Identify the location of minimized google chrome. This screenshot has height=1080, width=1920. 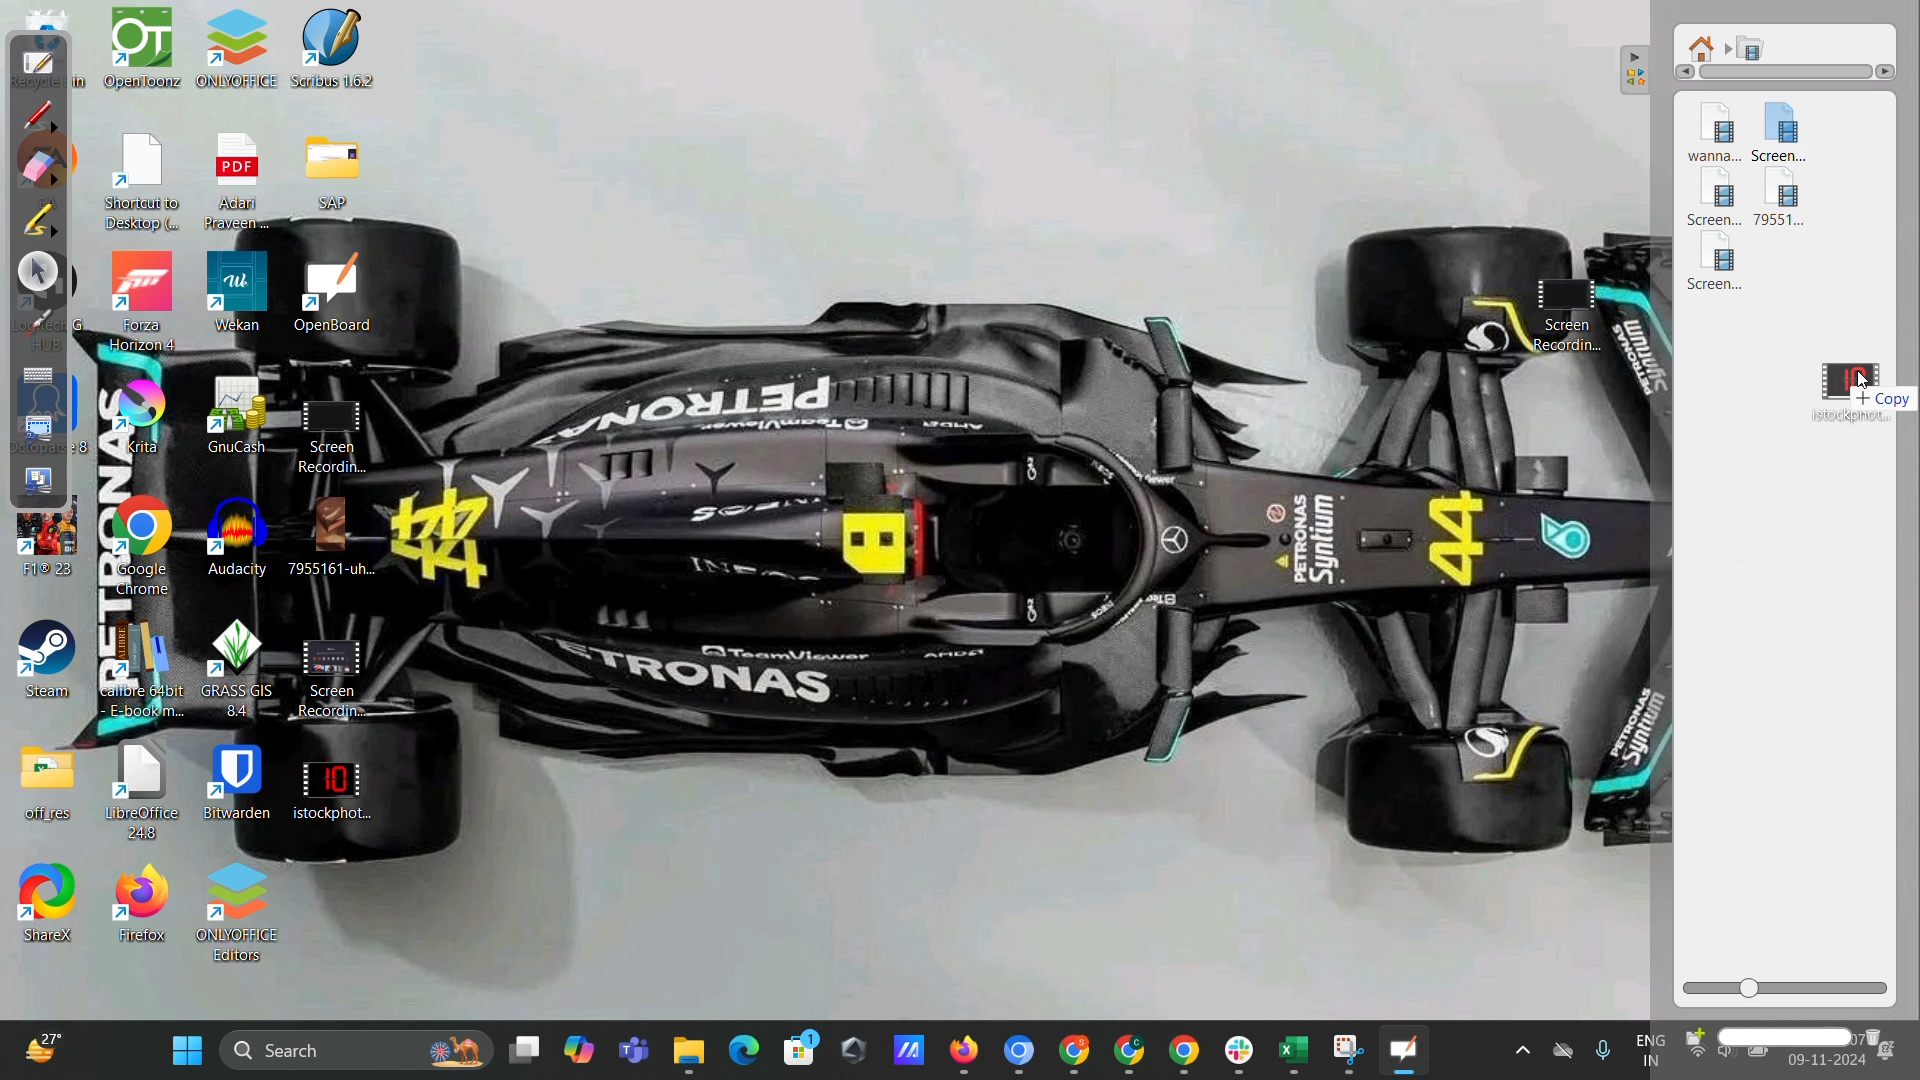
(1024, 1049).